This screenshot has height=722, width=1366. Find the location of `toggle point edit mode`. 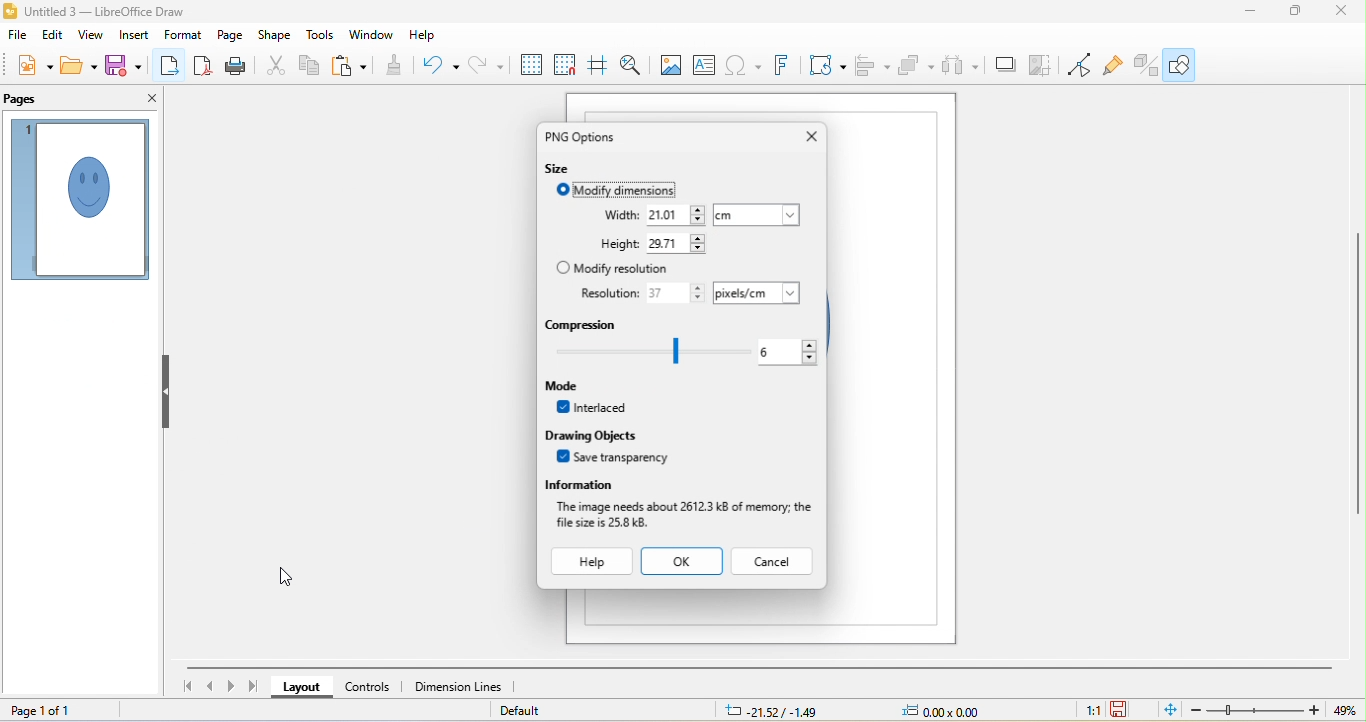

toggle point edit mode is located at coordinates (1080, 67).